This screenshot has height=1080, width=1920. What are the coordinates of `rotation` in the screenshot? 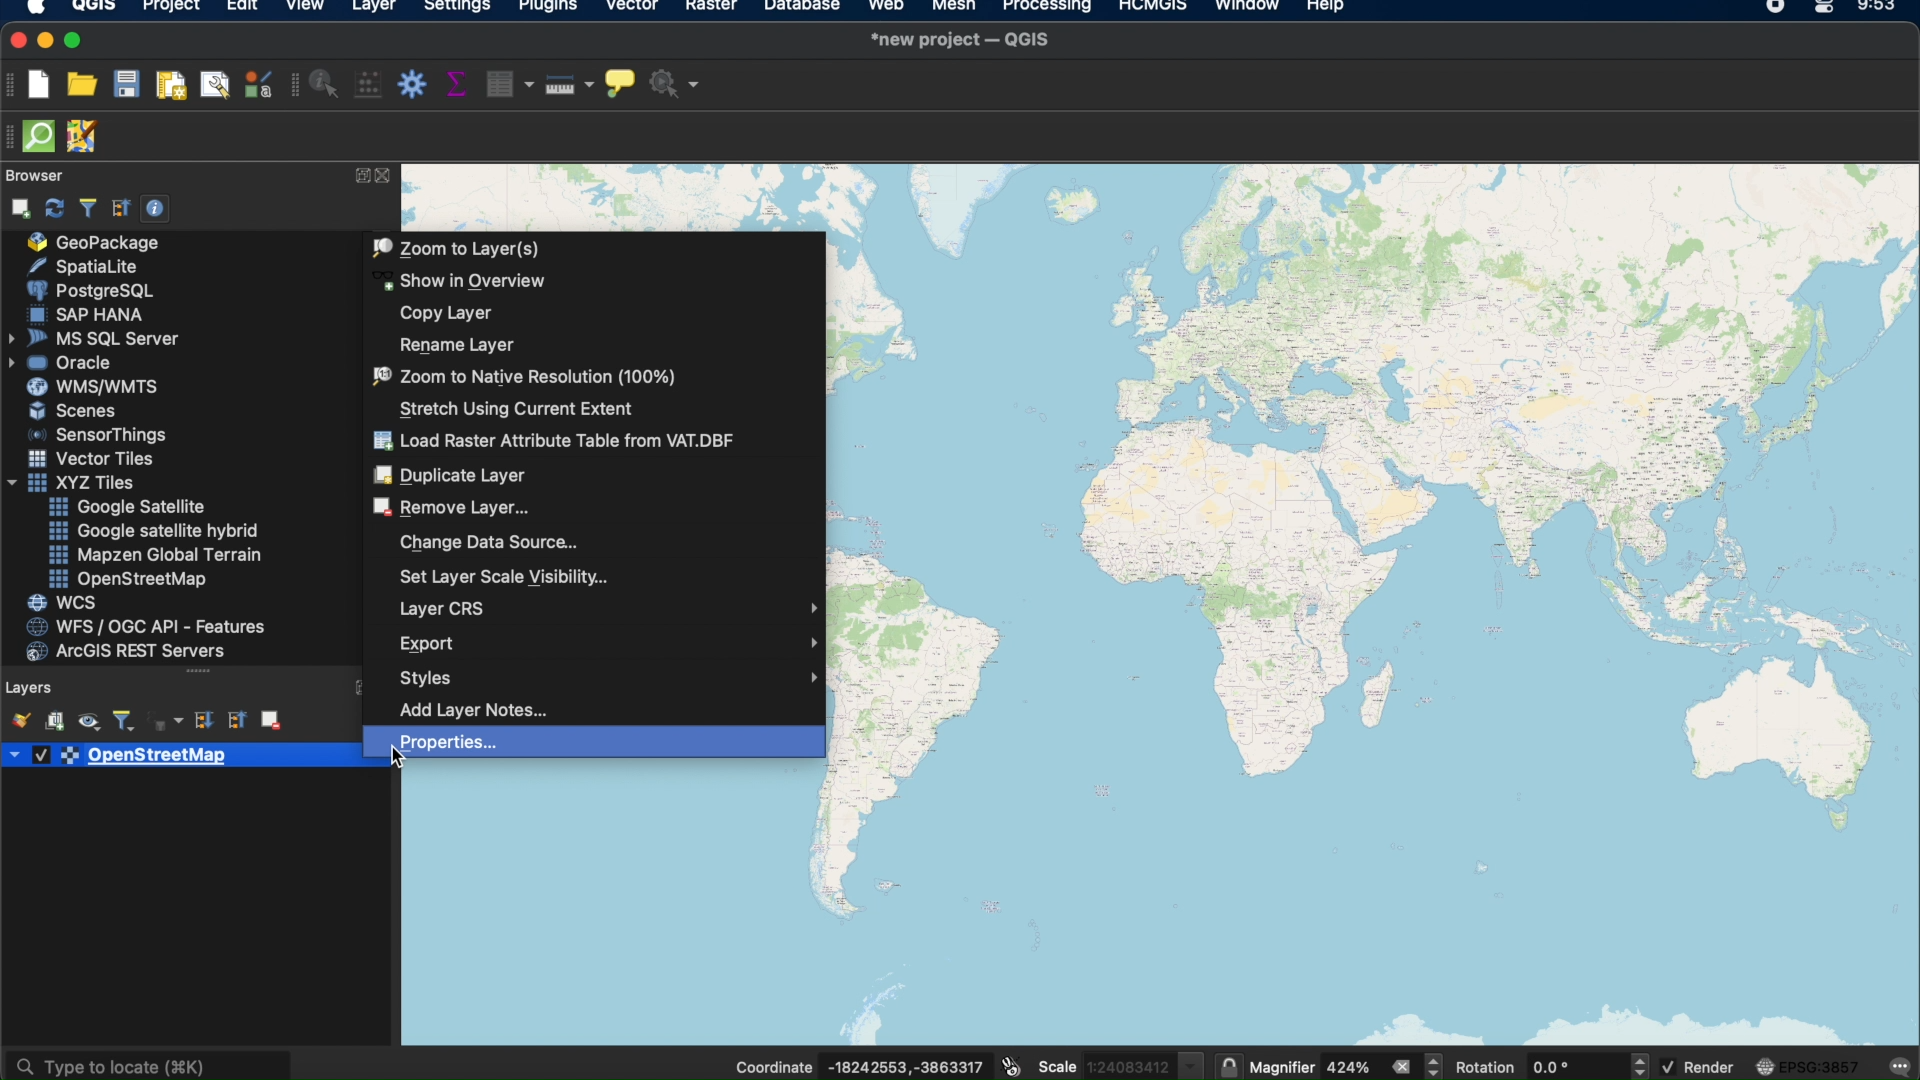 It's located at (1551, 1062).